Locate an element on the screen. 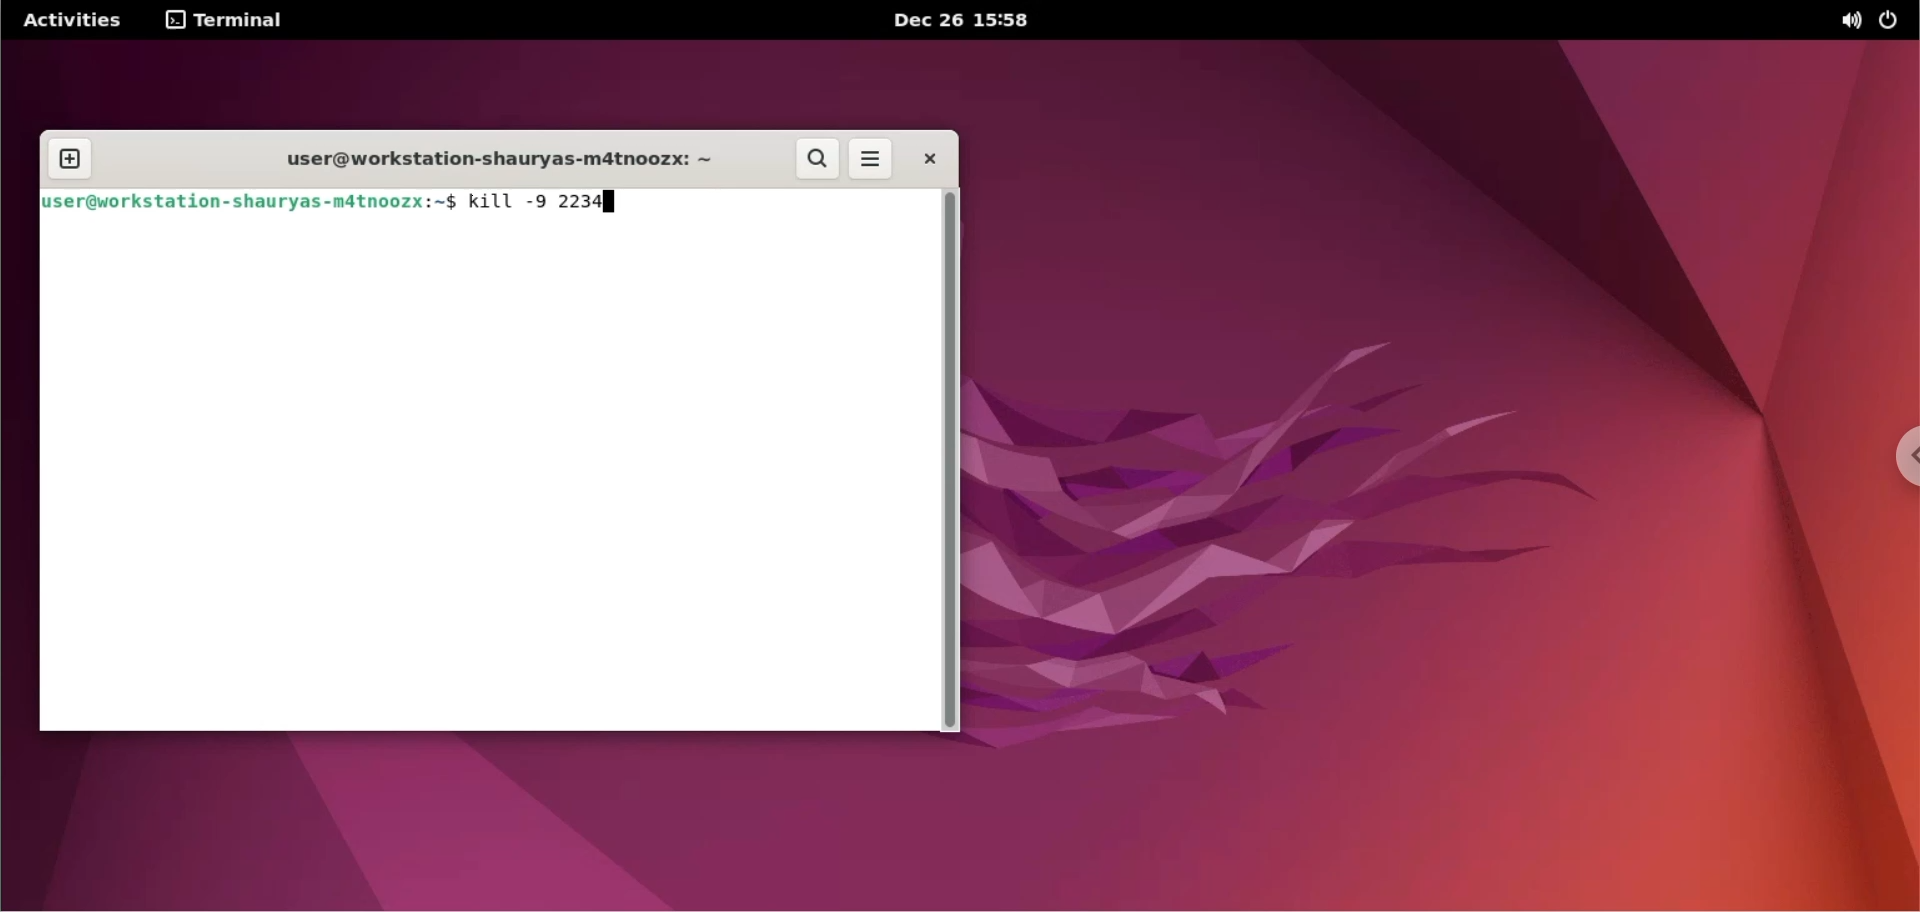  search is located at coordinates (818, 159).